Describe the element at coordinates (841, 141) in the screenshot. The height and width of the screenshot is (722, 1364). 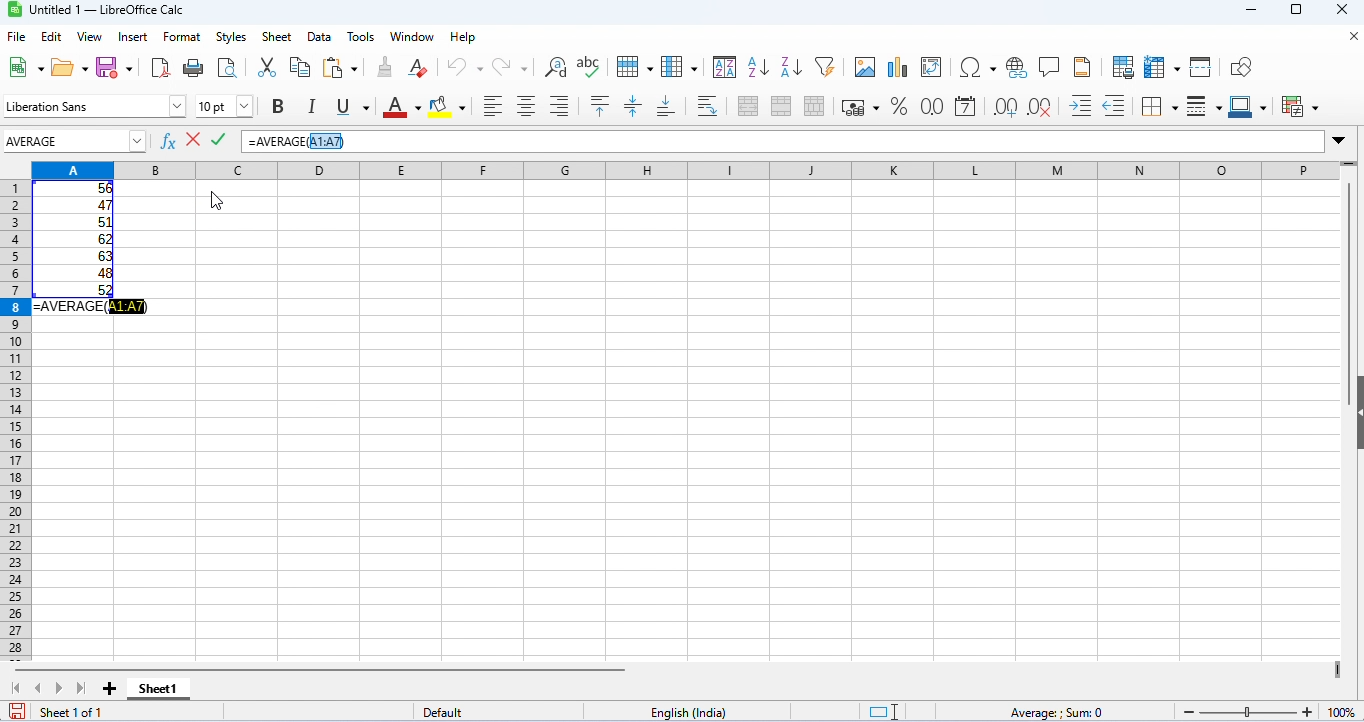
I see `formula bar` at that location.